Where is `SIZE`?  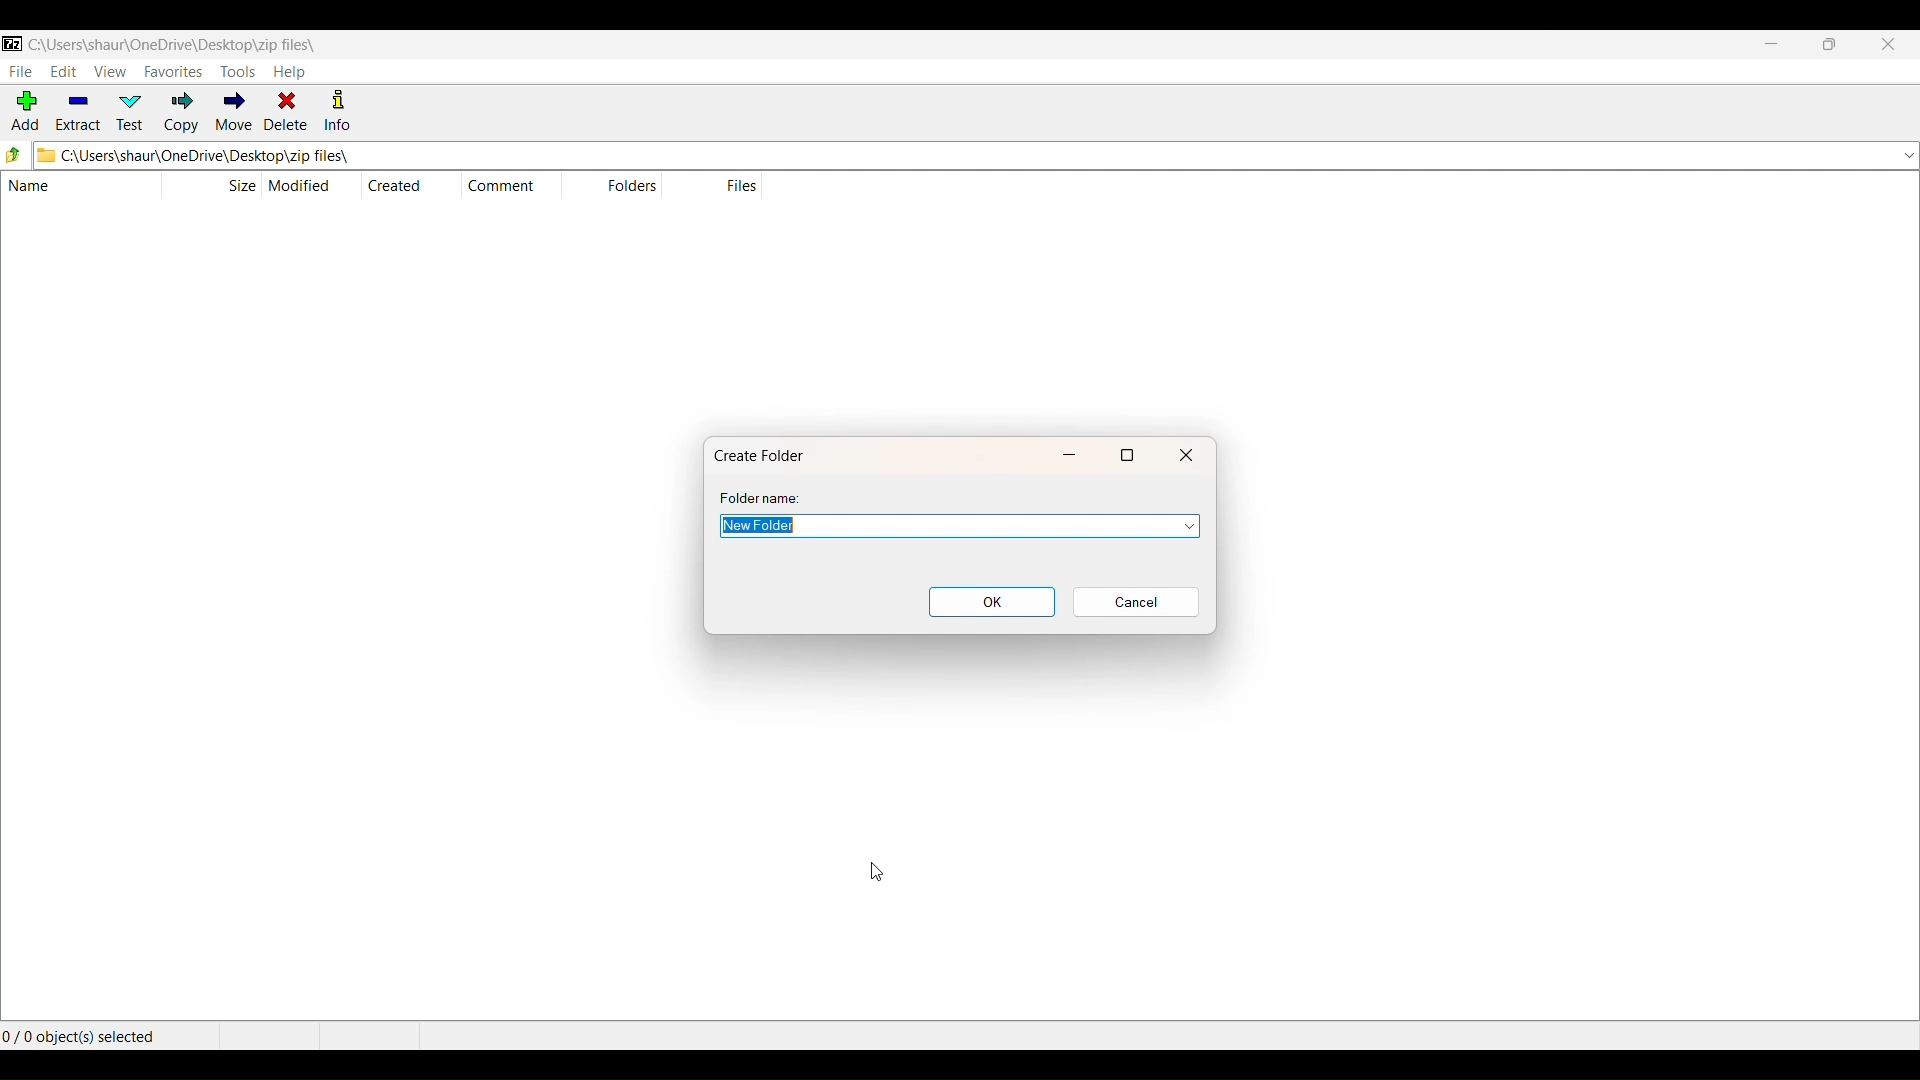 SIZE is located at coordinates (241, 184).